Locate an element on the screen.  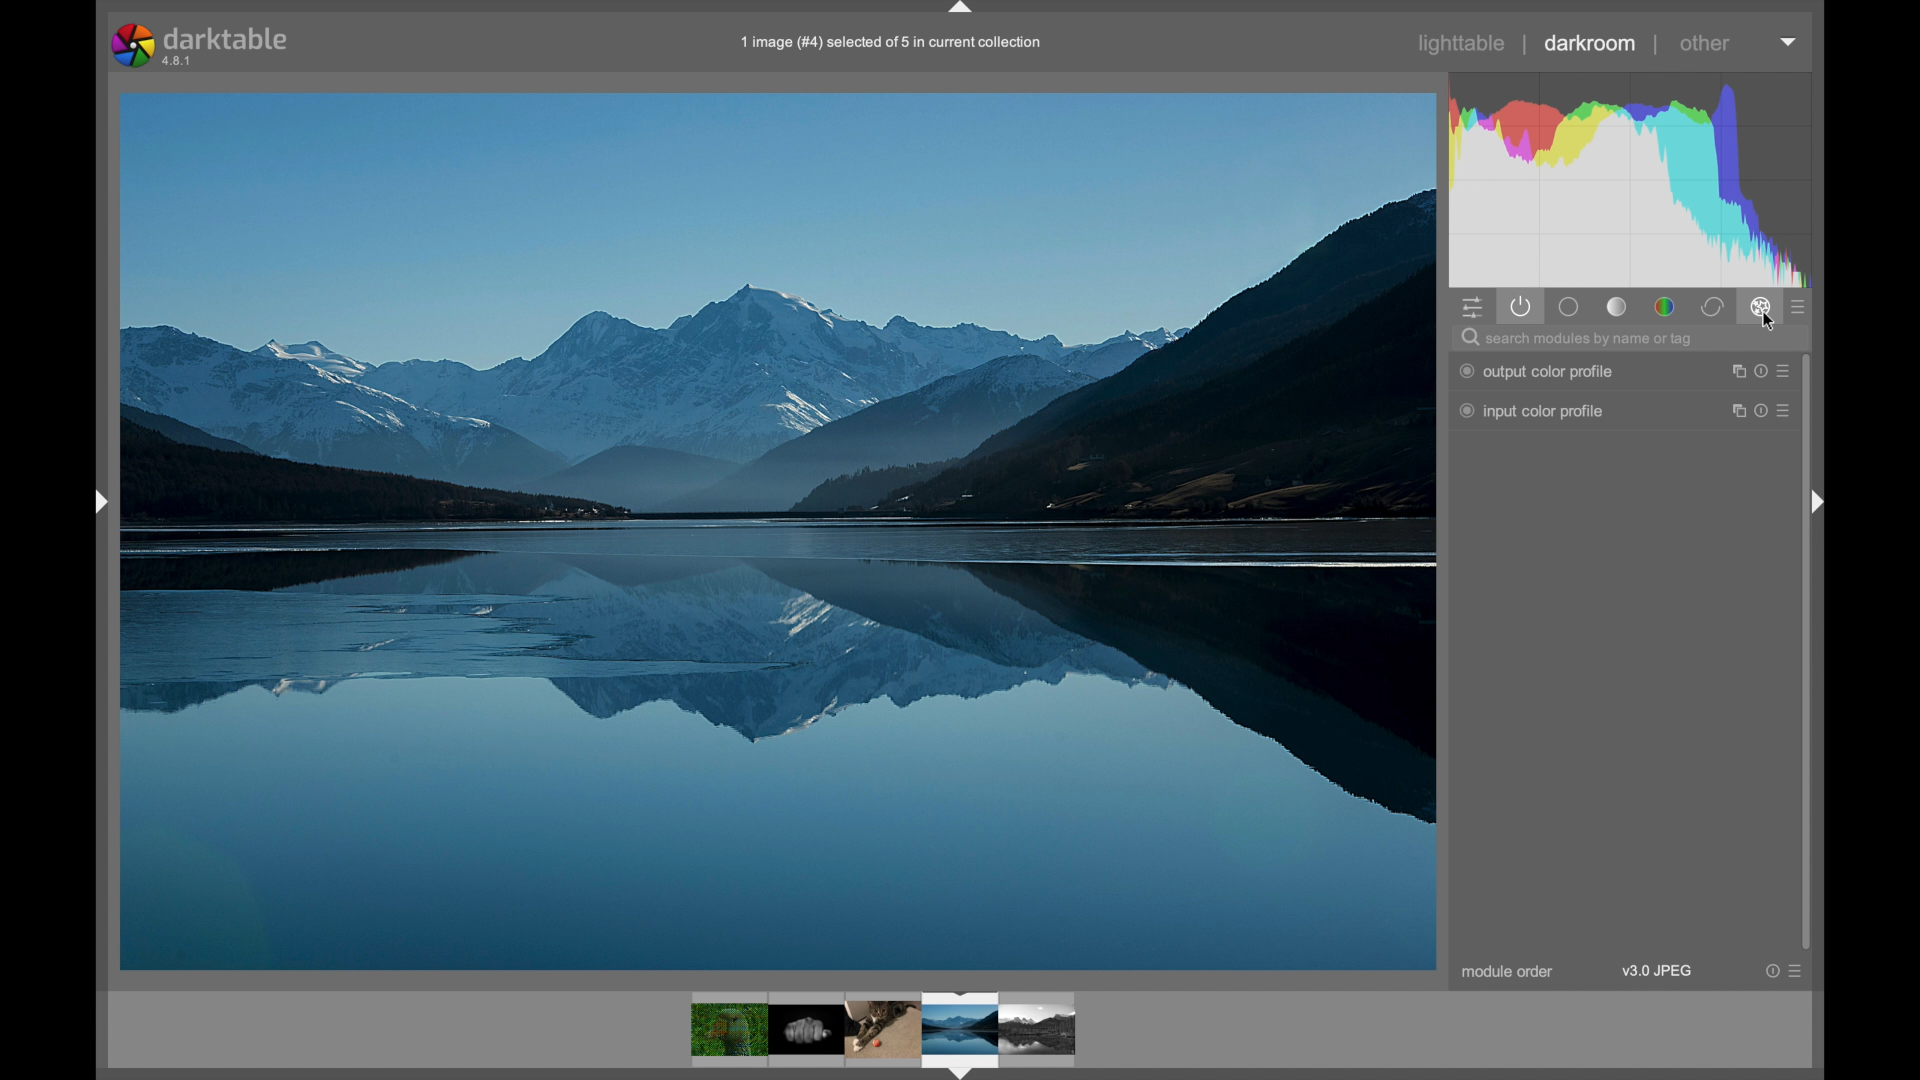
search module by name or tag is located at coordinates (1577, 338).